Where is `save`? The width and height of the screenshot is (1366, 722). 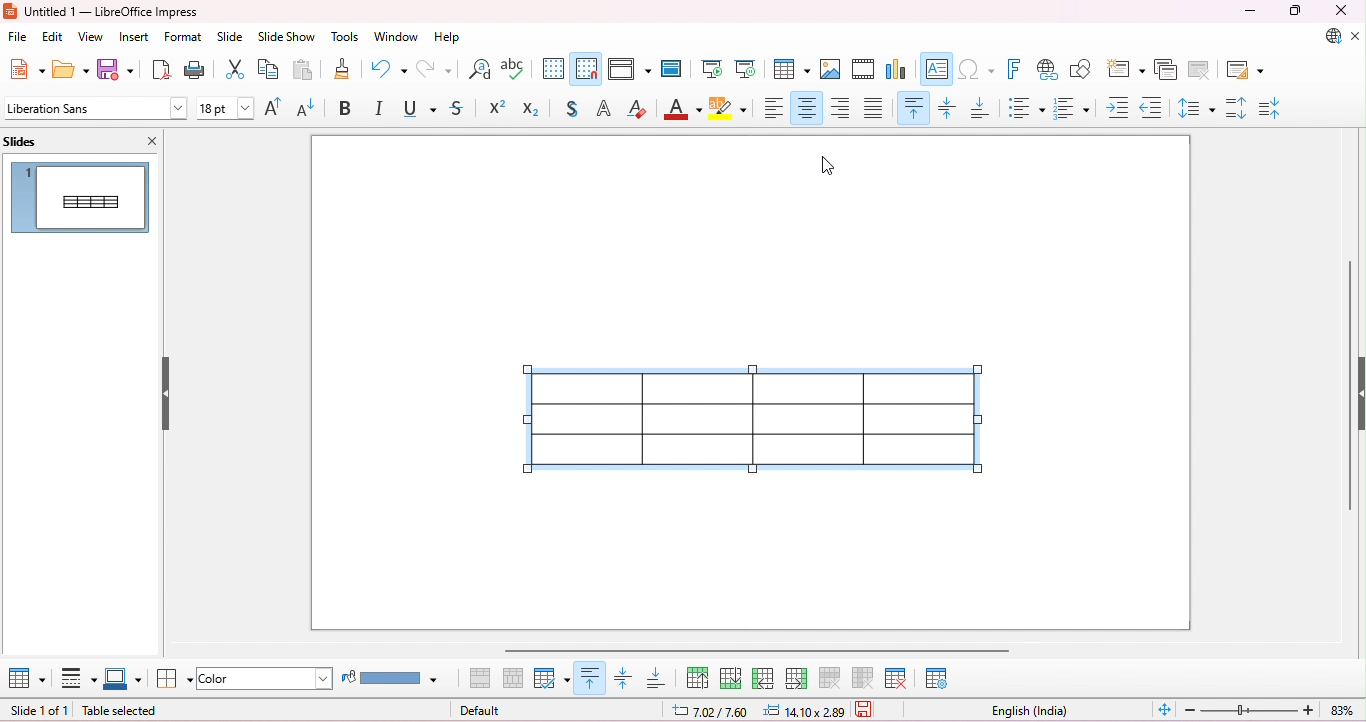
save is located at coordinates (116, 69).